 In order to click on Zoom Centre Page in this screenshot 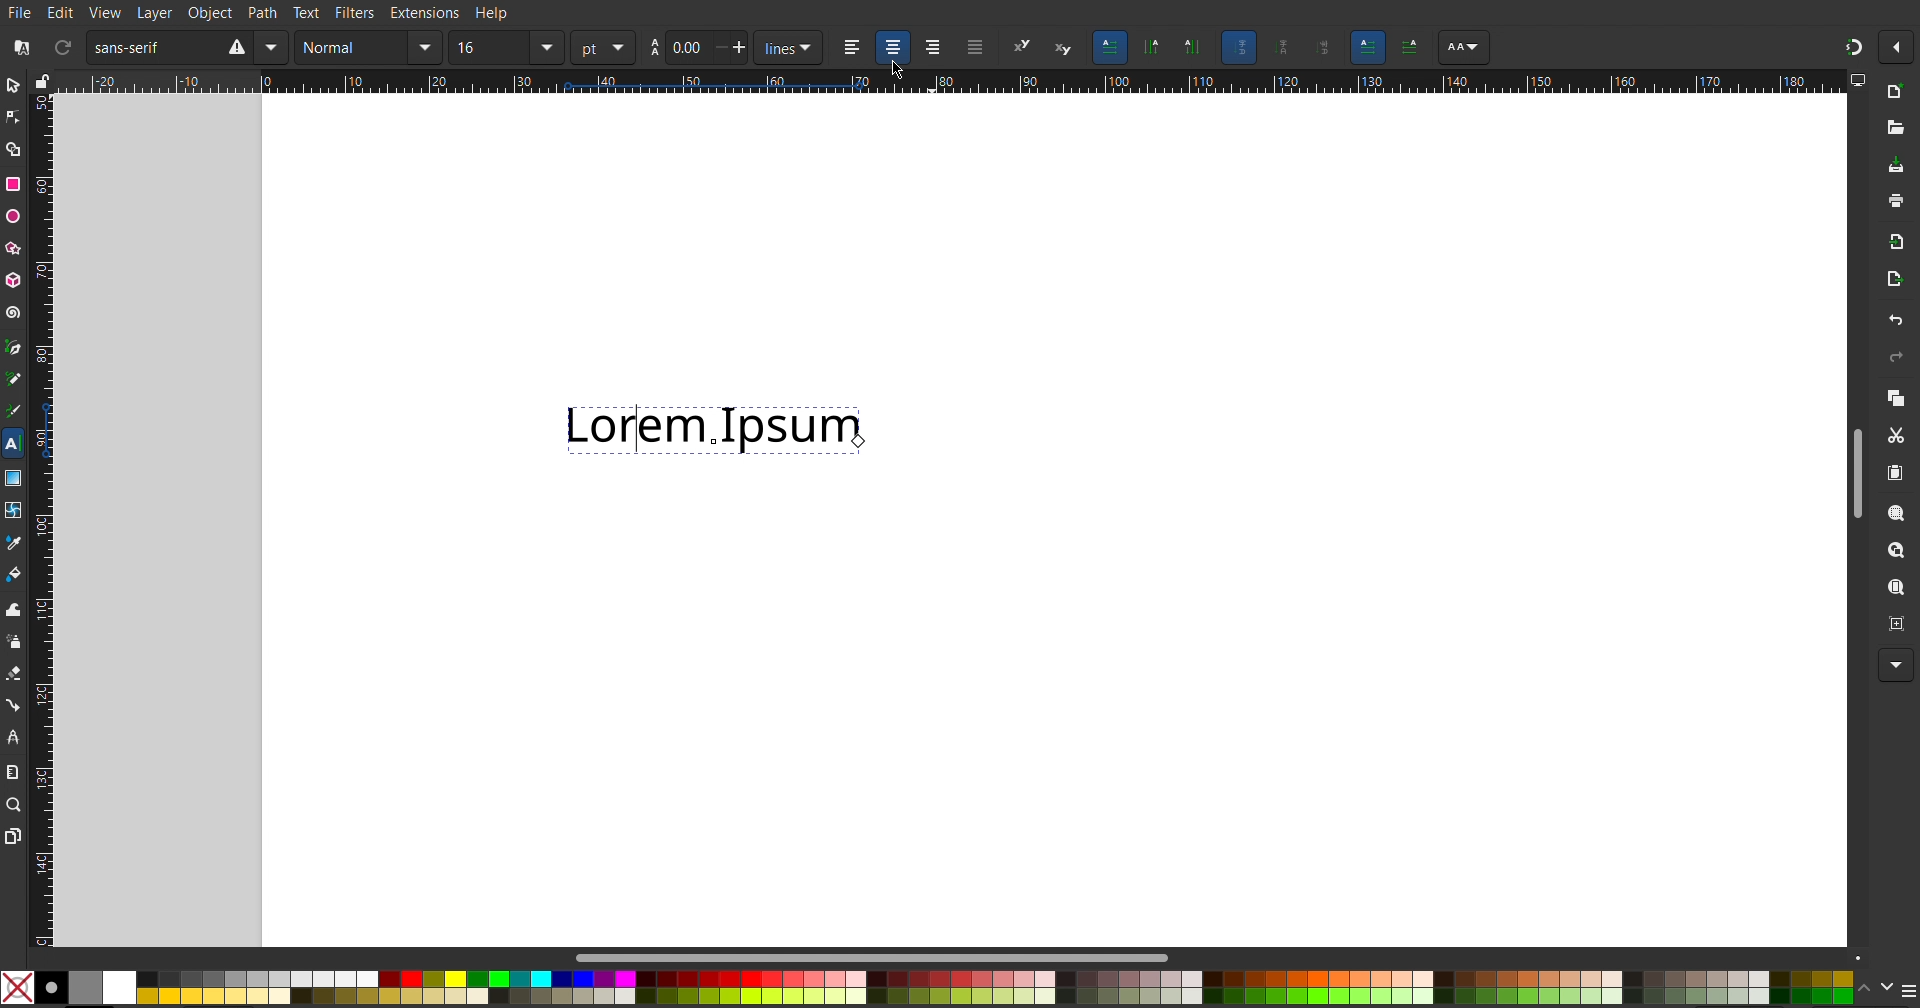, I will do `click(1895, 625)`.